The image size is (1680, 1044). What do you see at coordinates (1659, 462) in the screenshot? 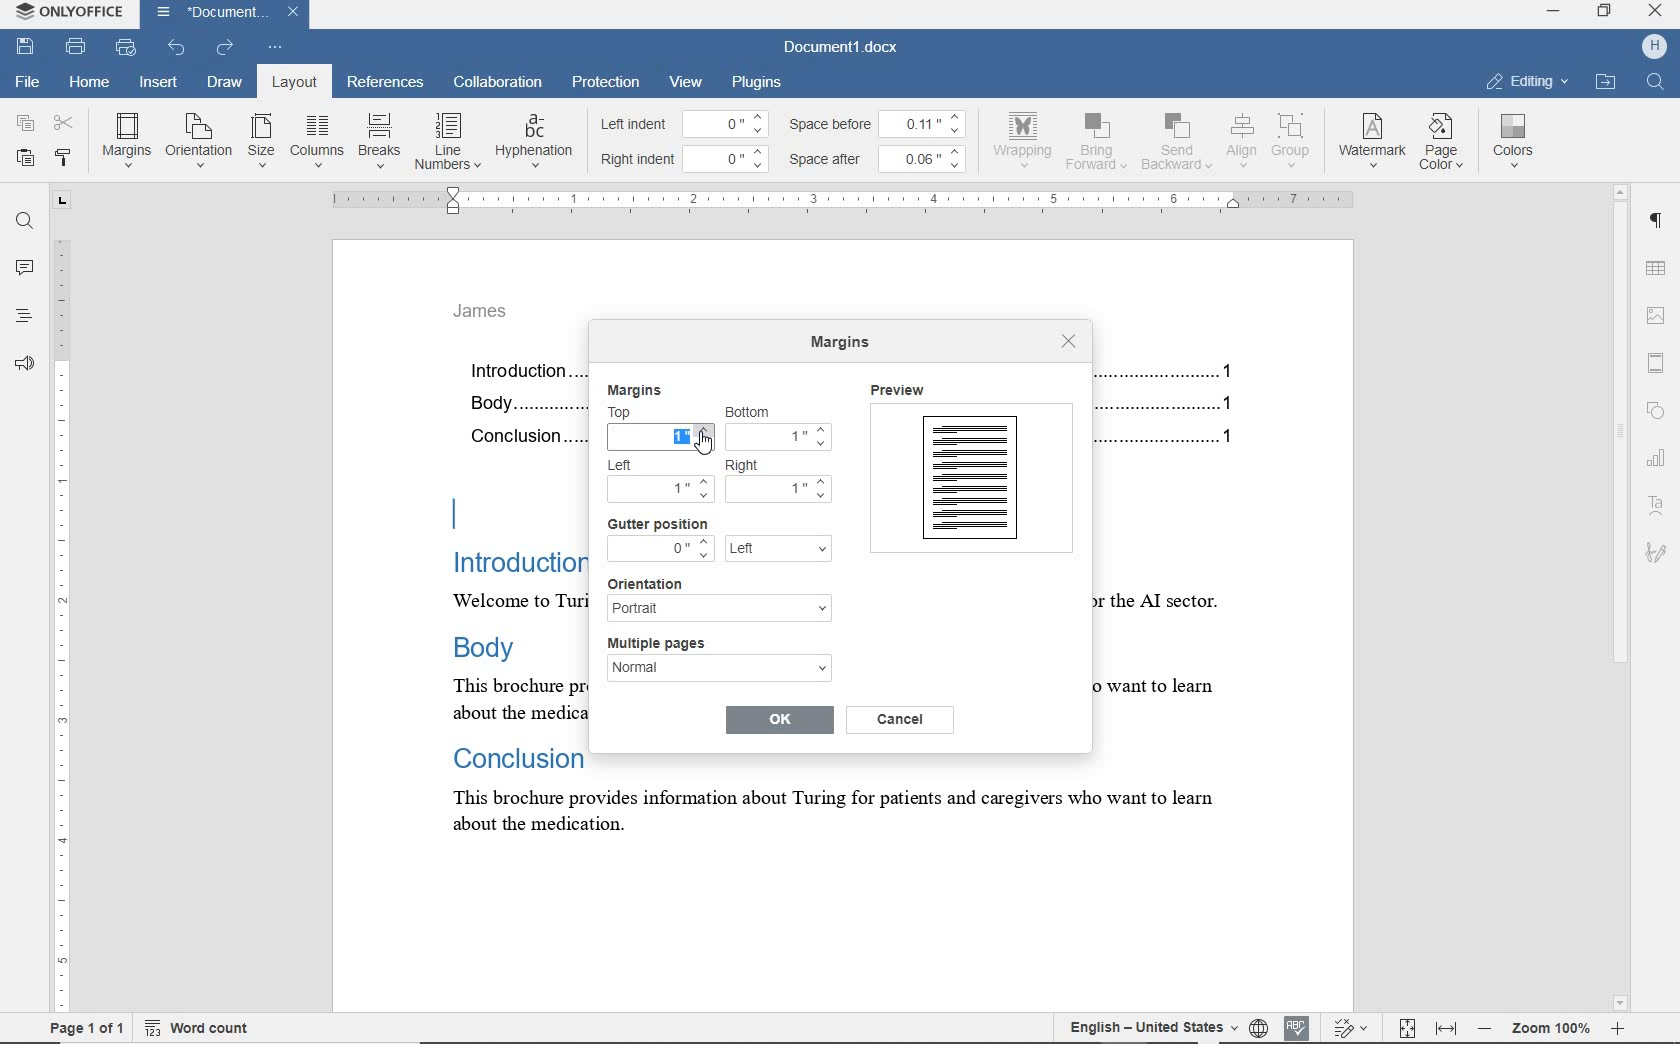
I see `chart` at bounding box center [1659, 462].